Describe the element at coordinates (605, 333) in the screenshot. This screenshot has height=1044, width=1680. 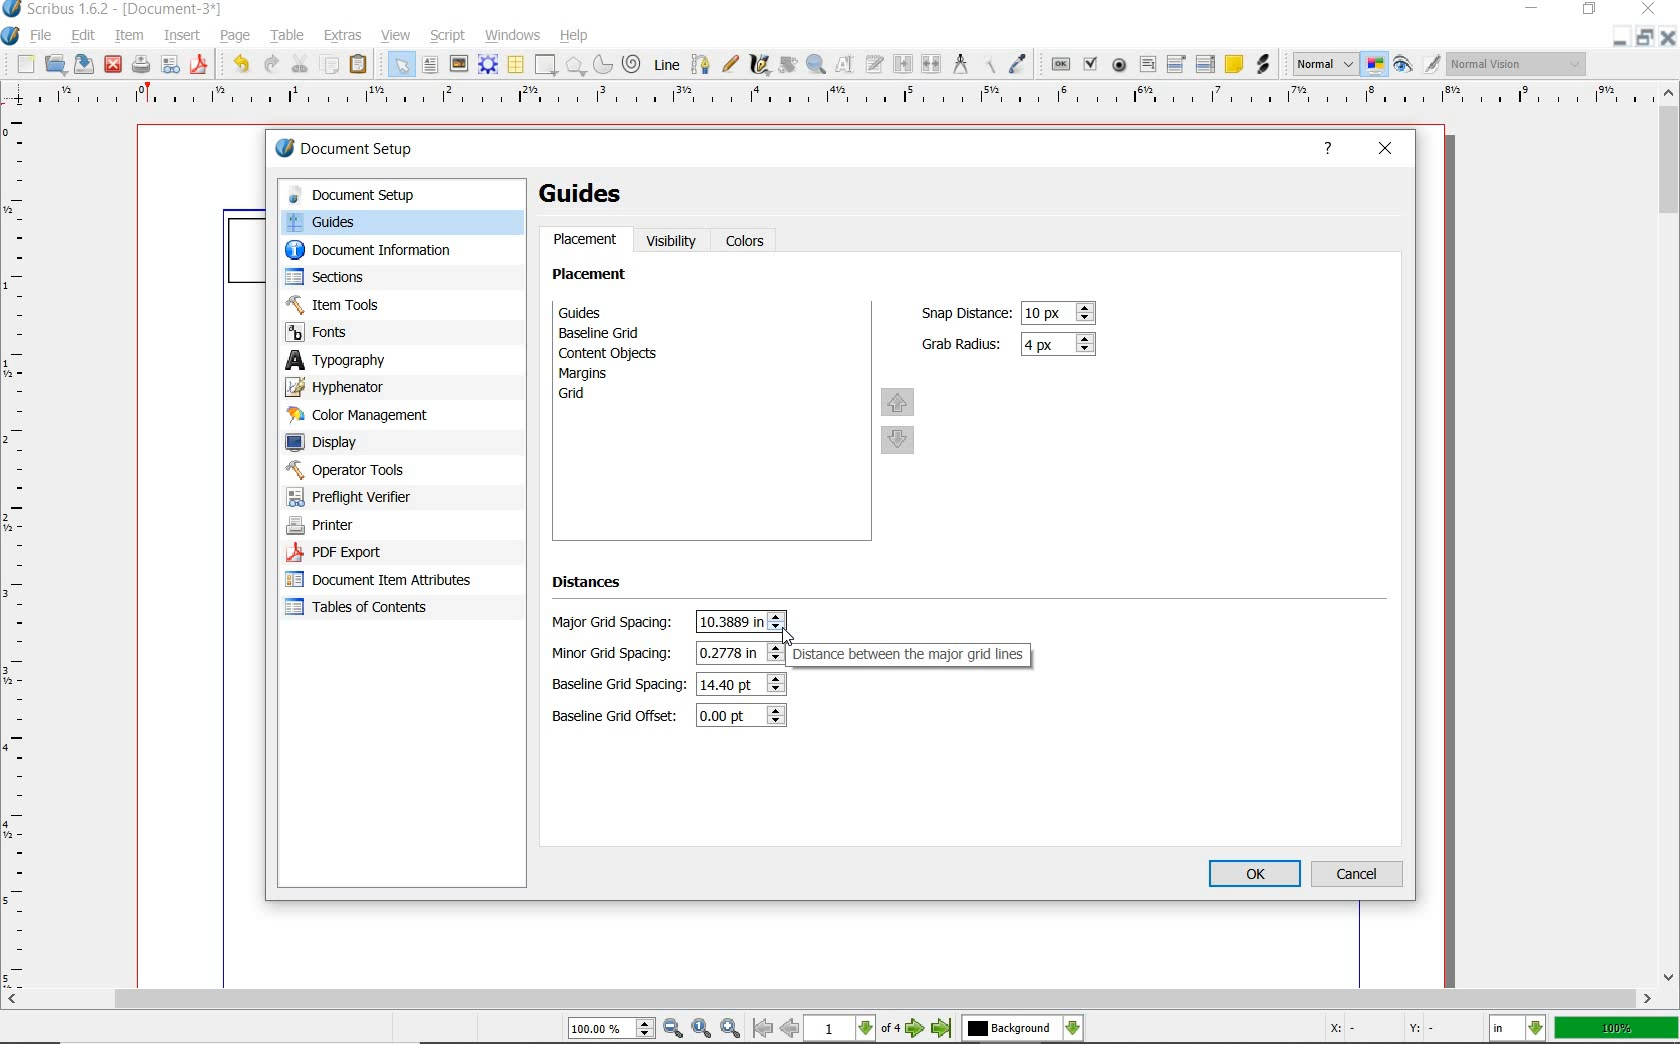
I see `baseline grid` at that location.